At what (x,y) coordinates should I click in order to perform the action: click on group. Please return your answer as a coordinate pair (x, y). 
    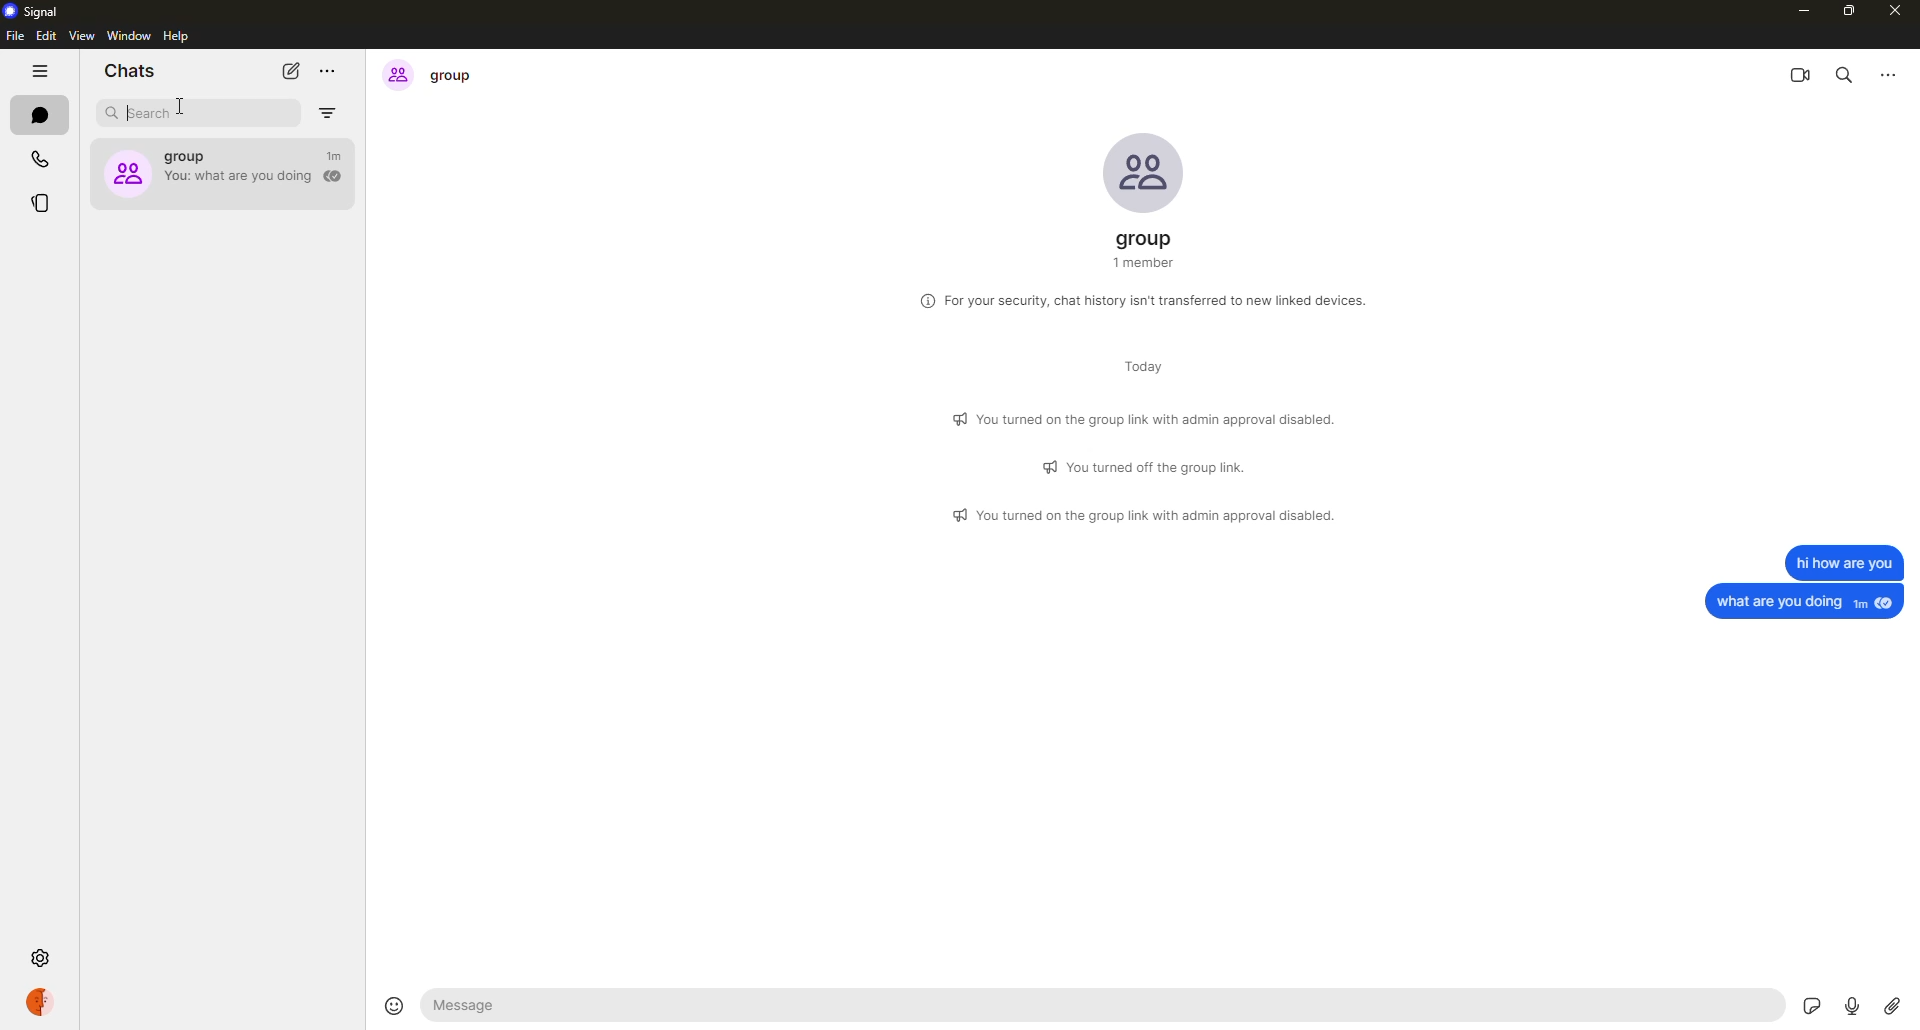
    Looking at the image, I should click on (433, 74).